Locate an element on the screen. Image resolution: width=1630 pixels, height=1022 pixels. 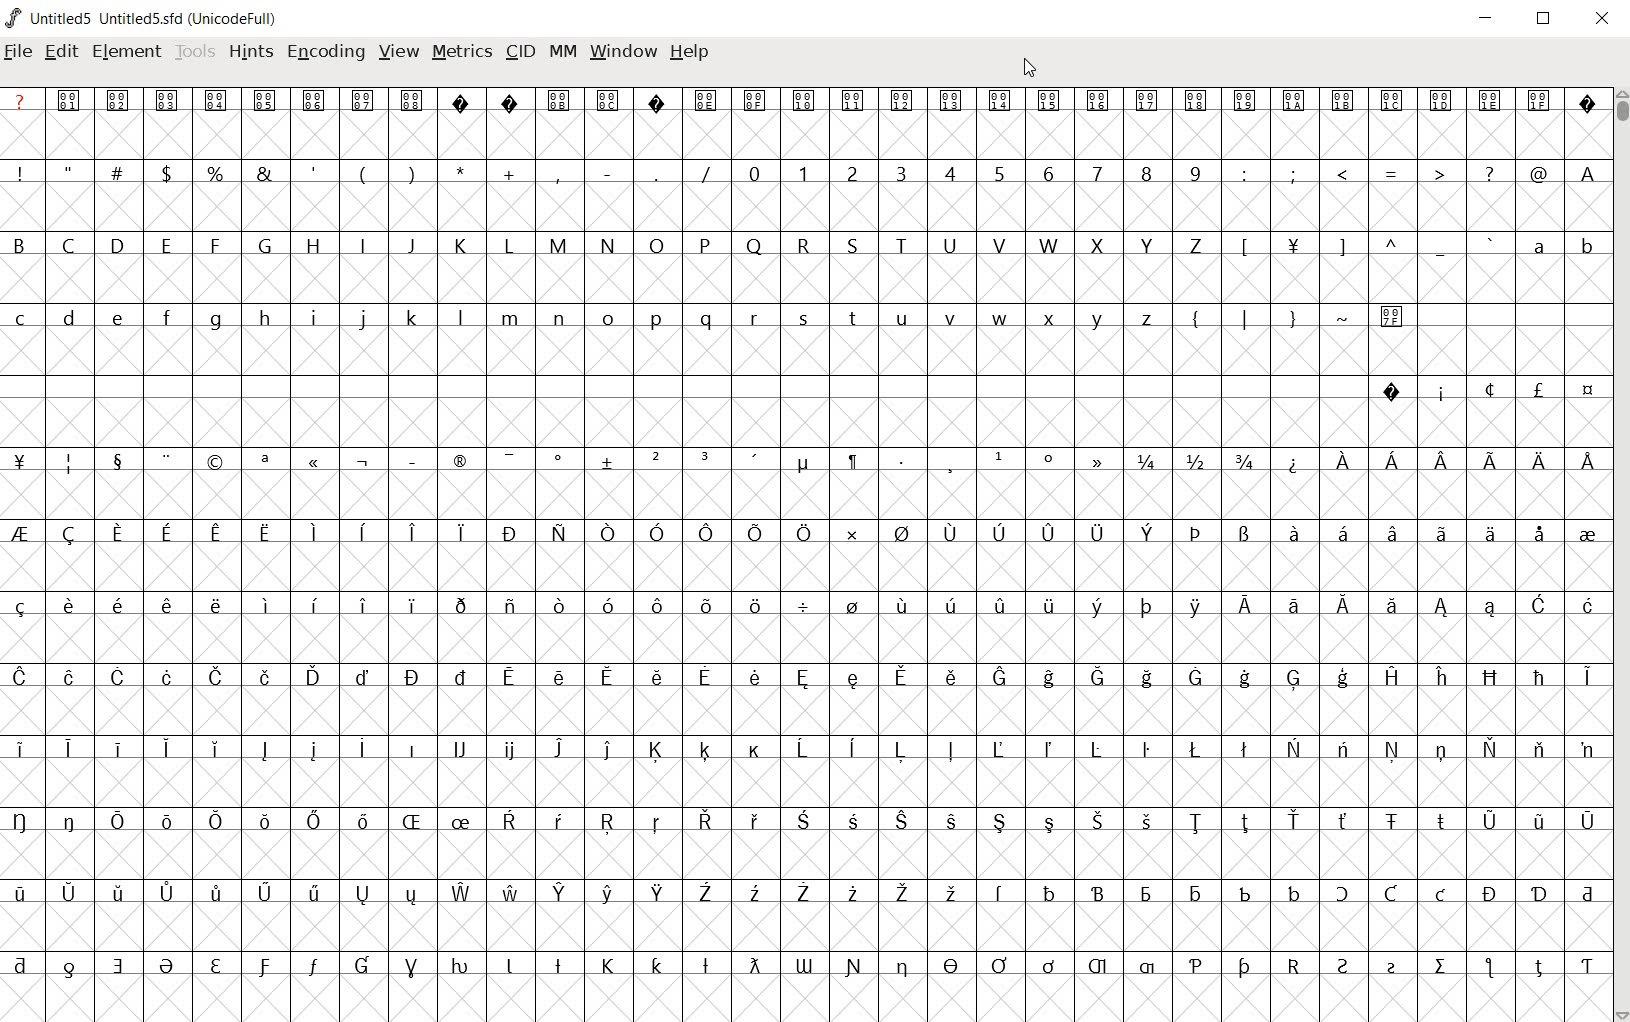
HELP is located at coordinates (688, 54).